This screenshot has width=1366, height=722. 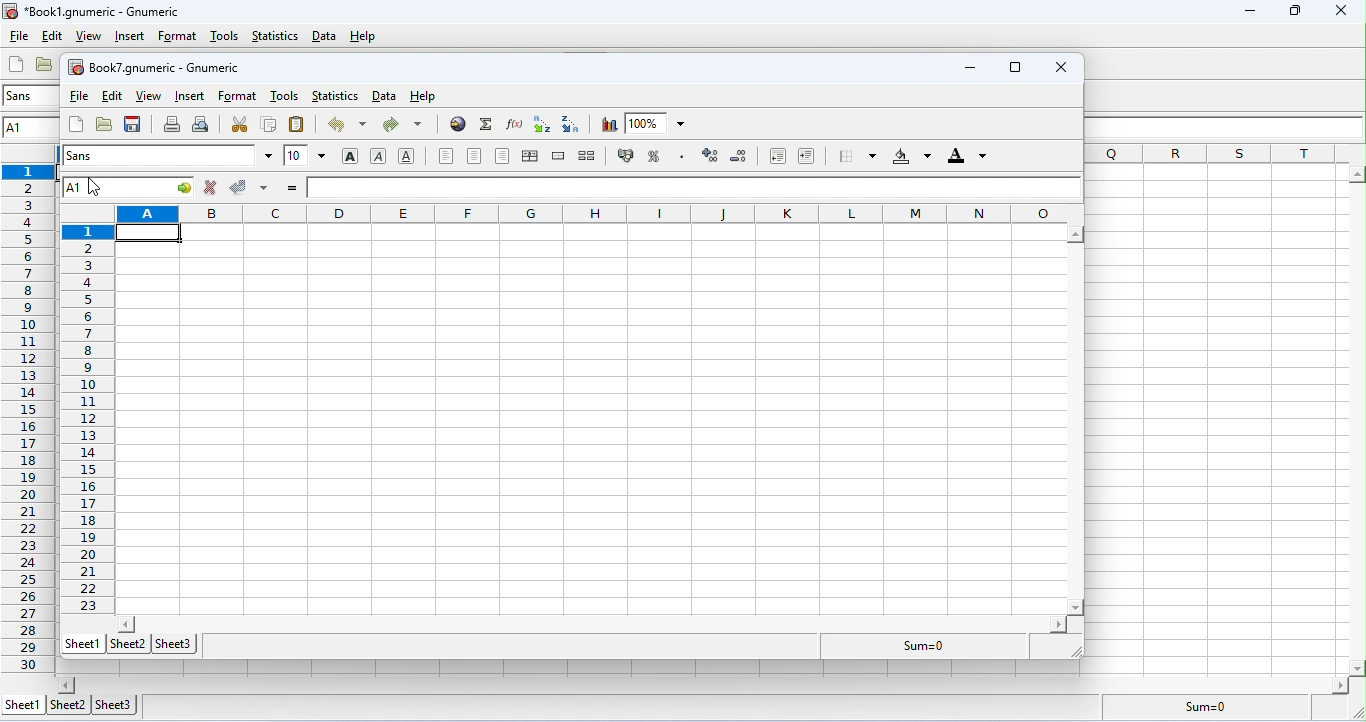 I want to click on row numbers, so click(x=27, y=419).